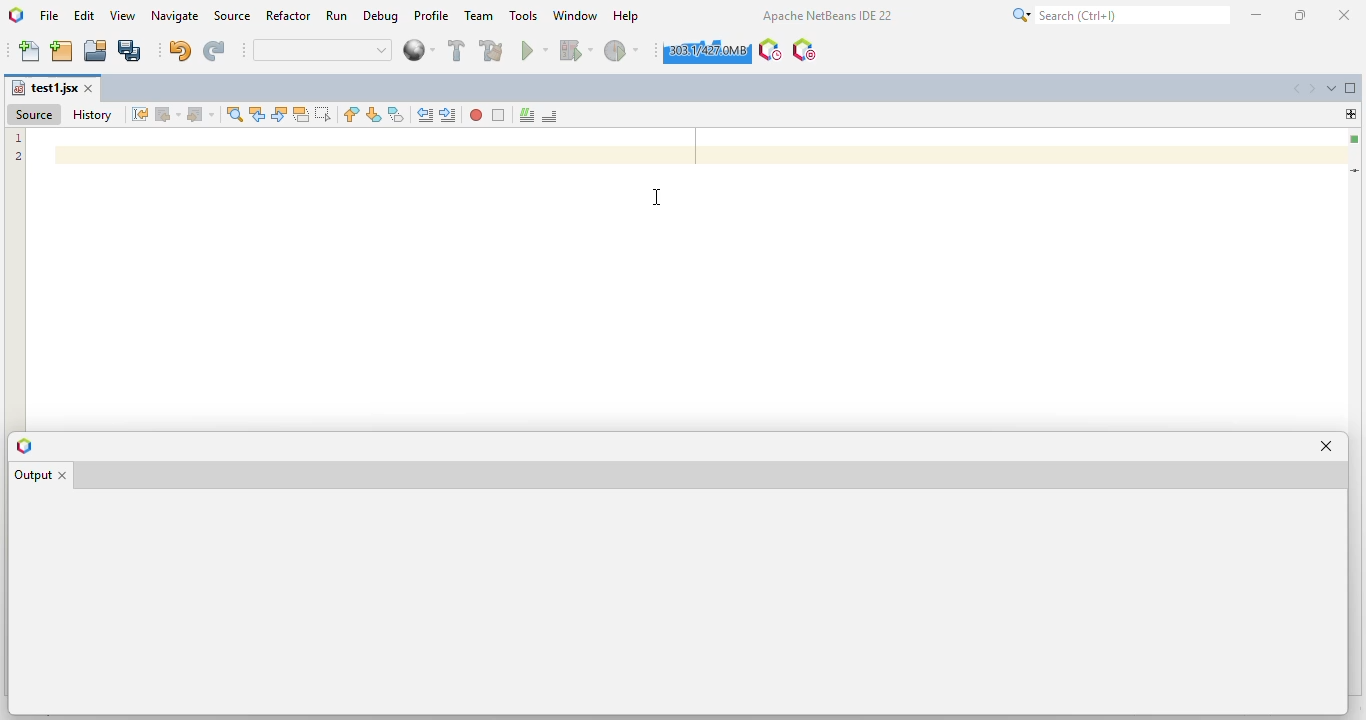 Image resolution: width=1366 pixels, height=720 pixels. Describe the element at coordinates (771, 50) in the screenshot. I see `profile the IDE` at that location.